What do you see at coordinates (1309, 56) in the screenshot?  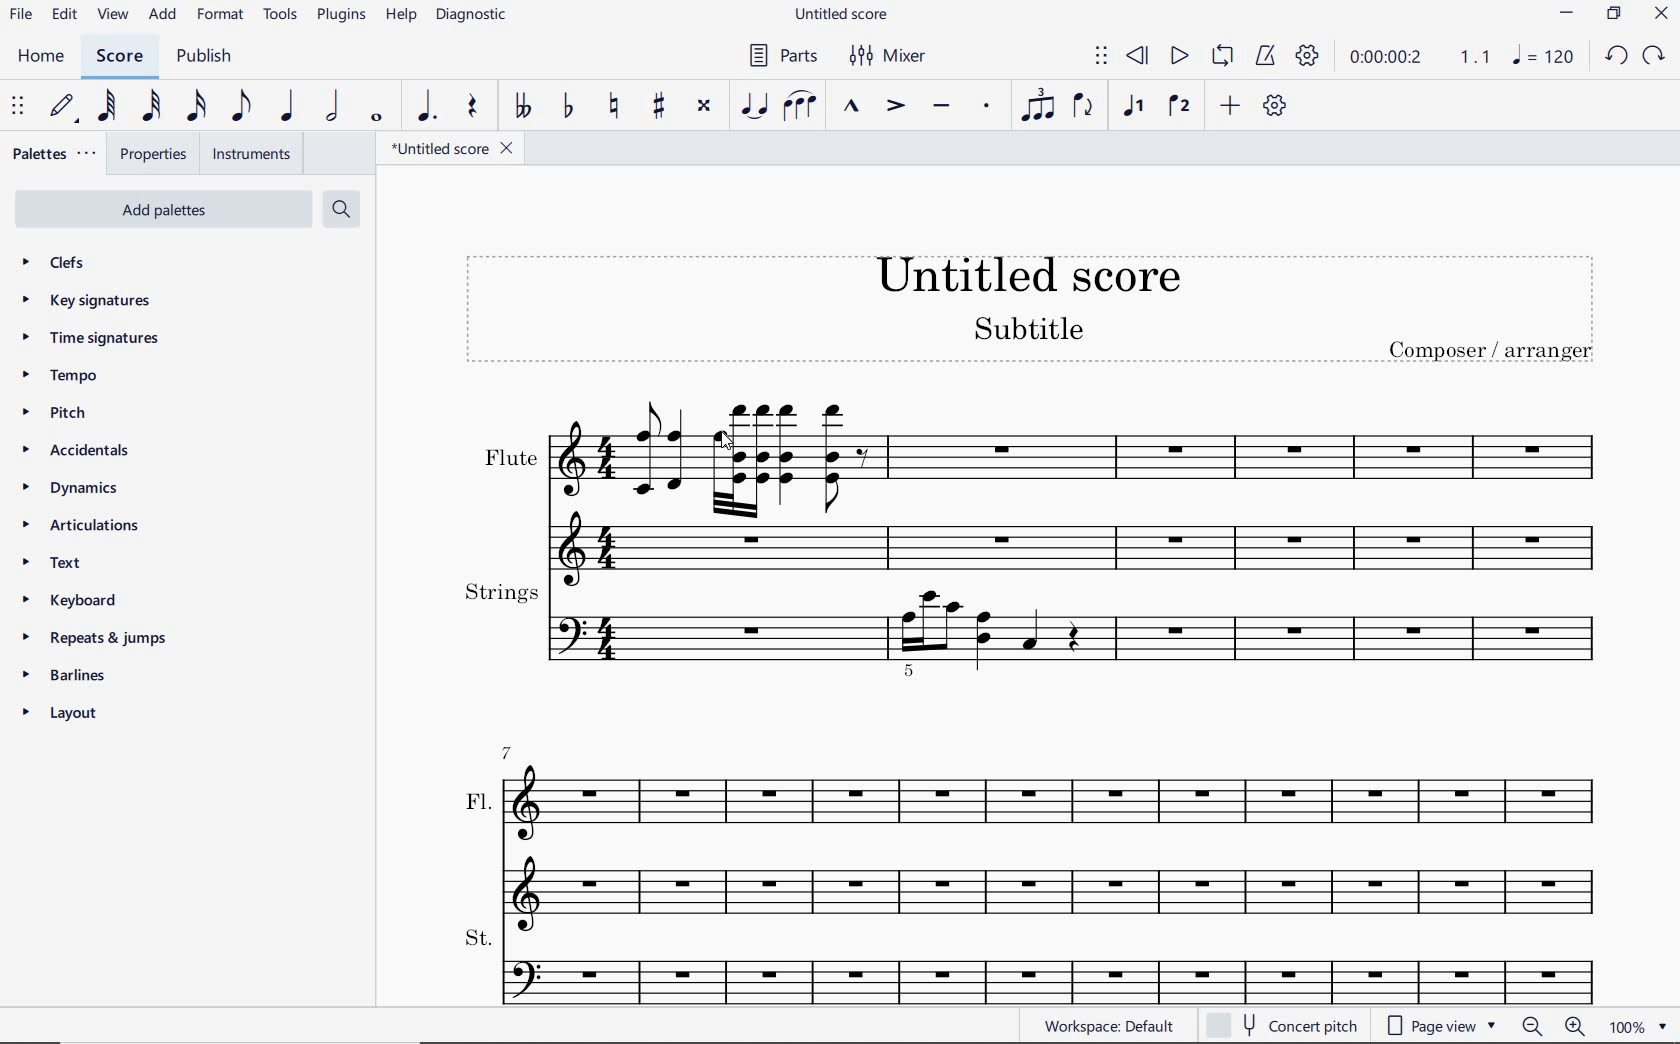 I see `PLAYBACK SETTINGS` at bounding box center [1309, 56].